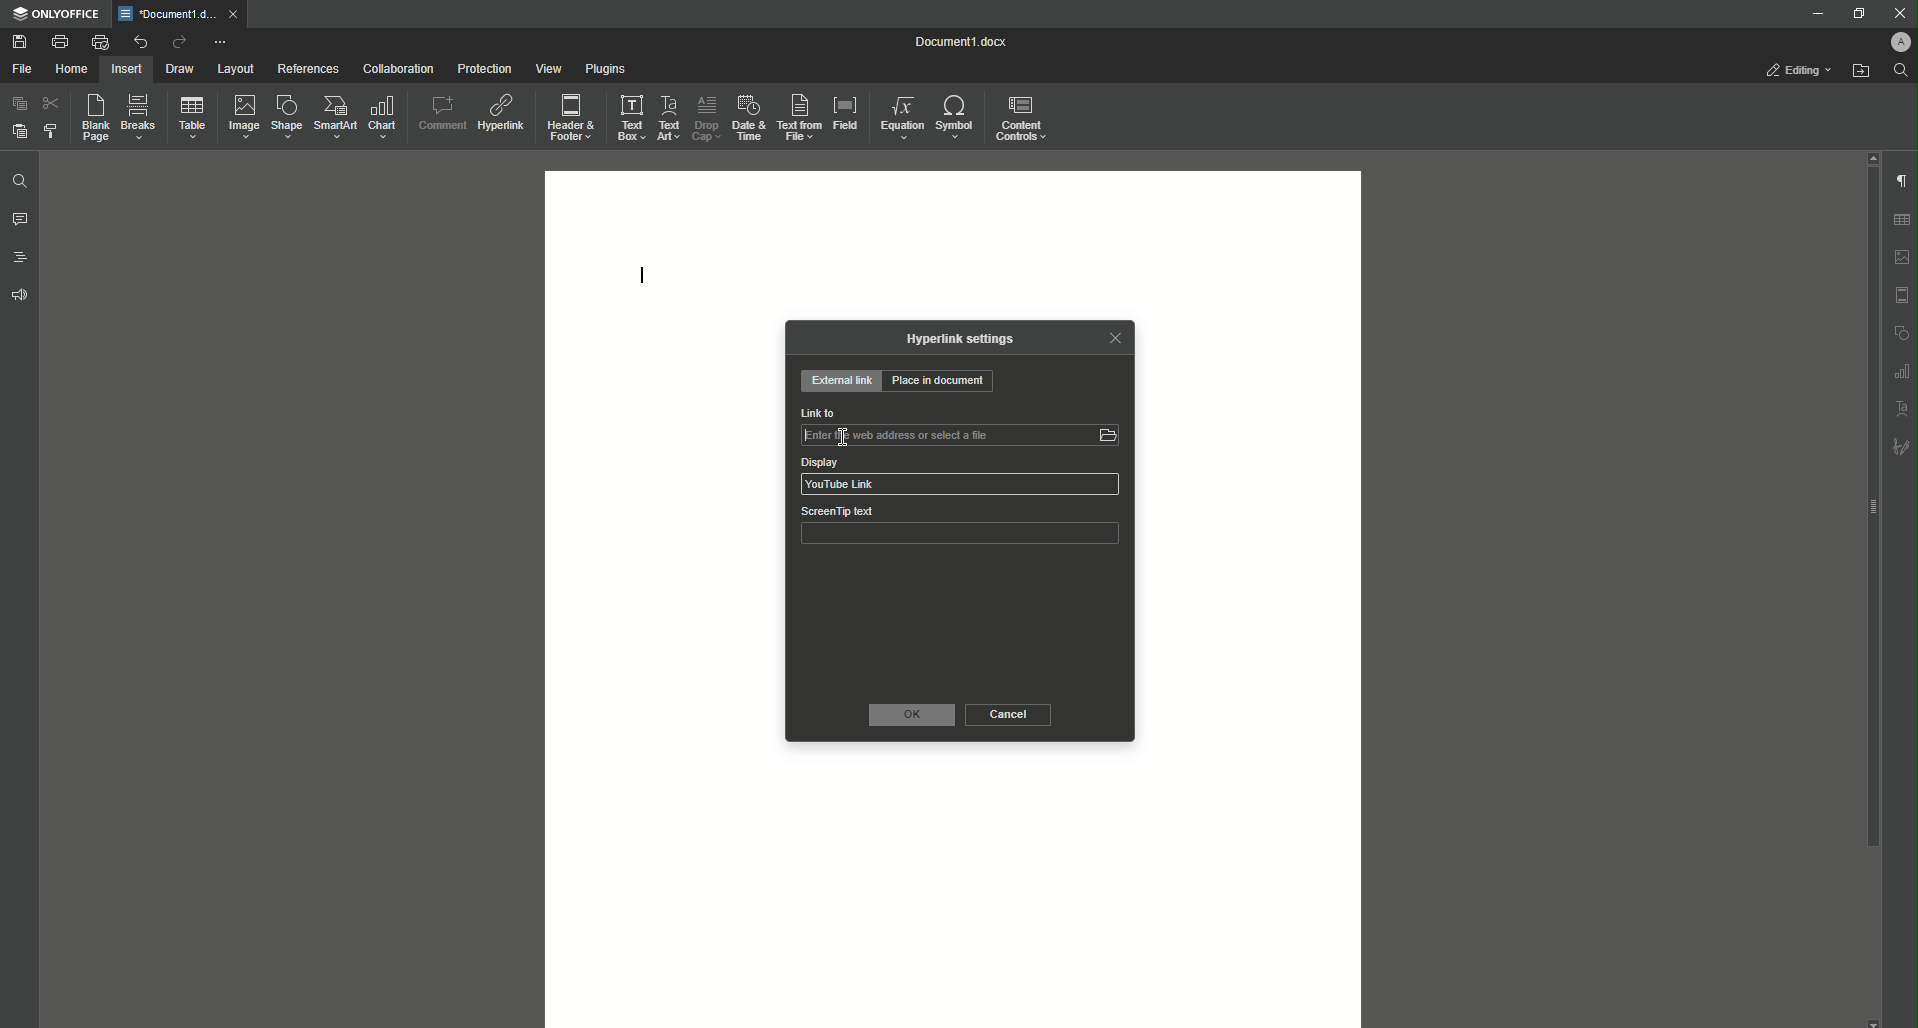 This screenshot has height=1028, width=1918. I want to click on scroll bar, so click(1871, 507).